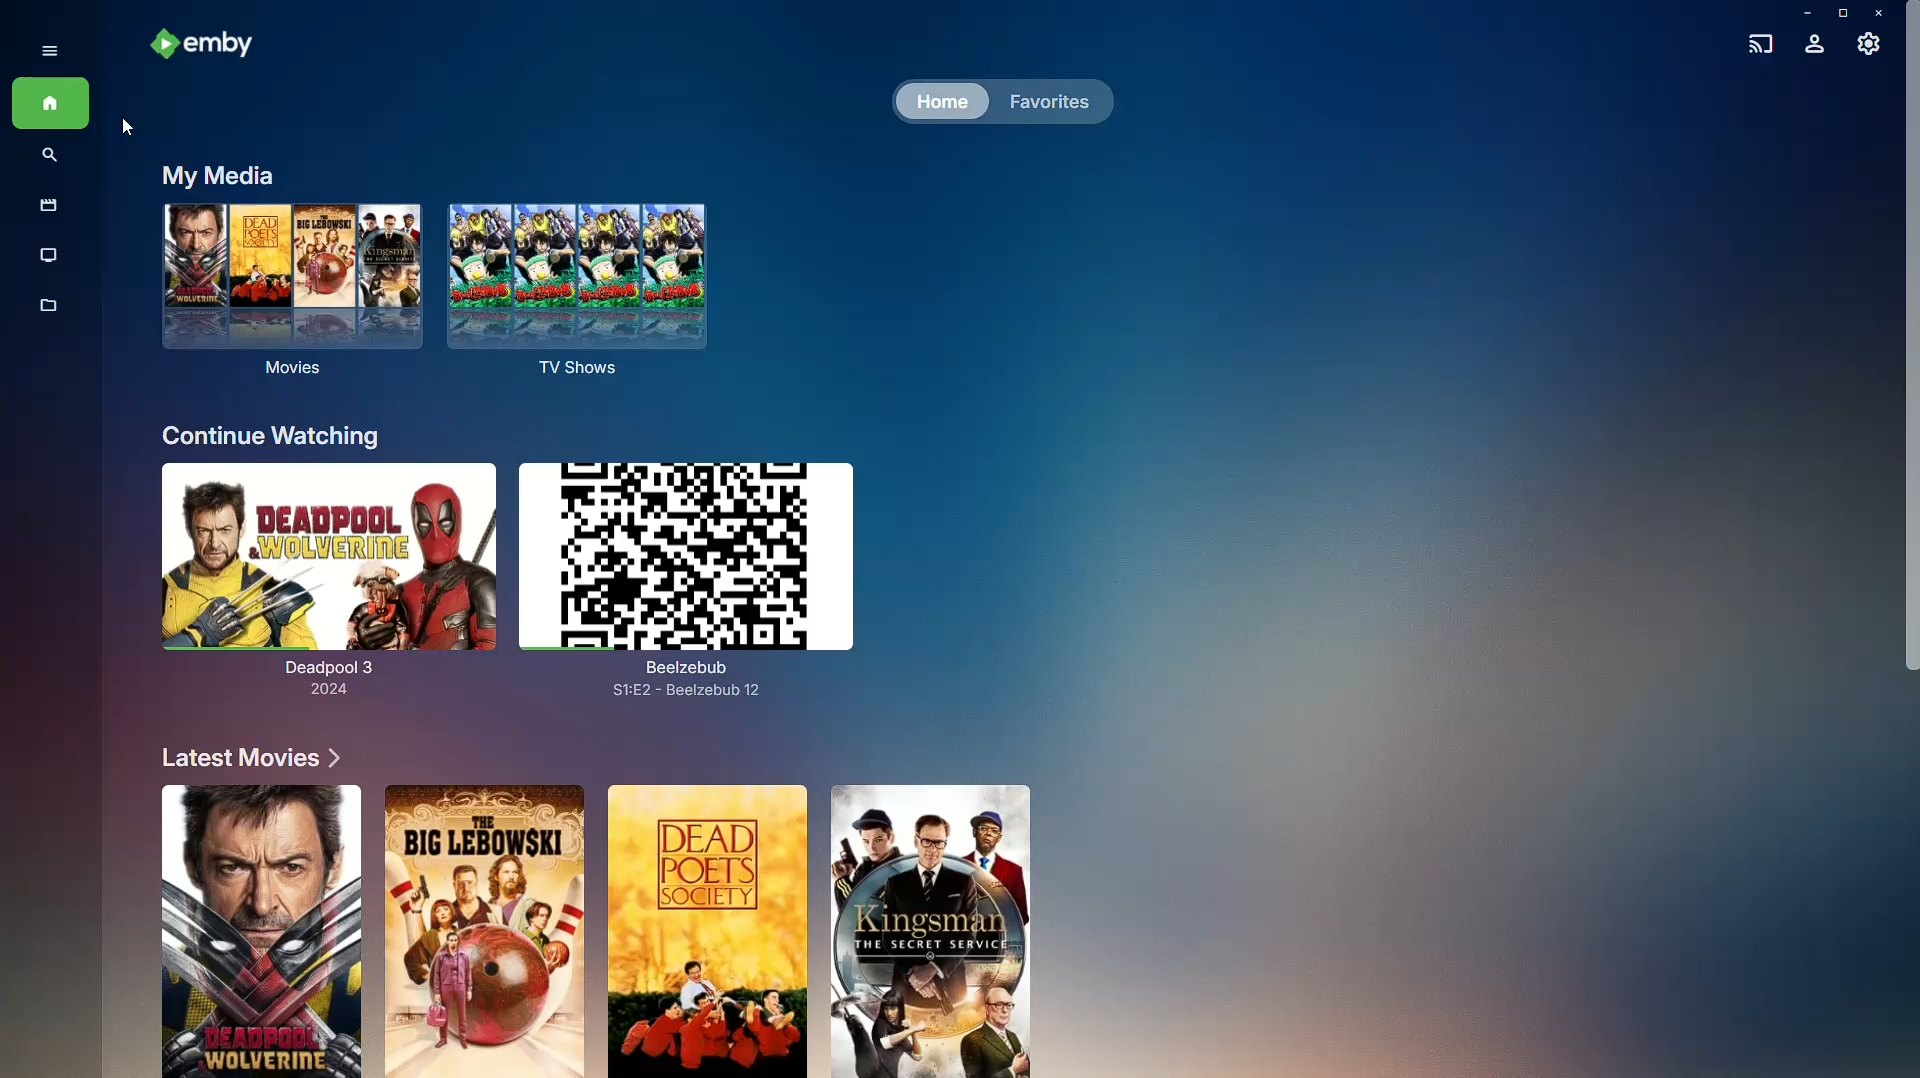  I want to click on Movies, so click(286, 298).